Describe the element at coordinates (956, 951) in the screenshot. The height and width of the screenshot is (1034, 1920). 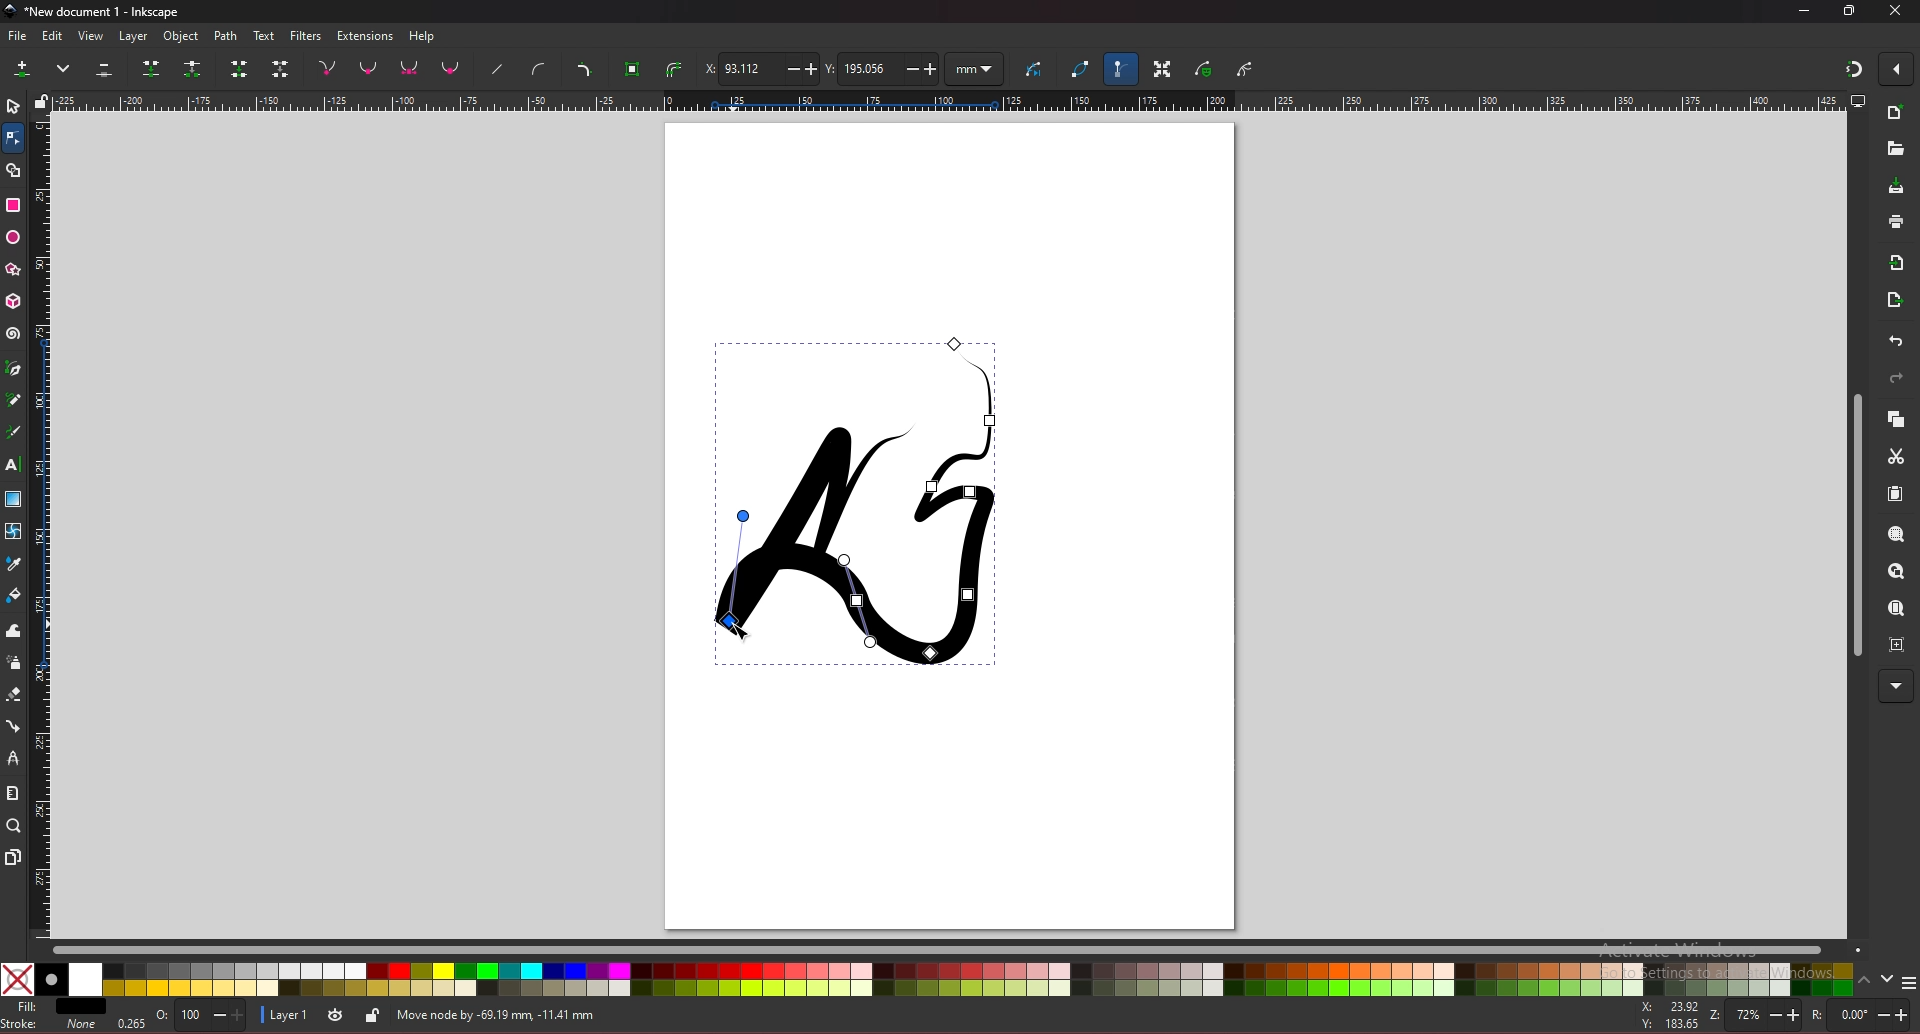
I see `scroll bar` at that location.